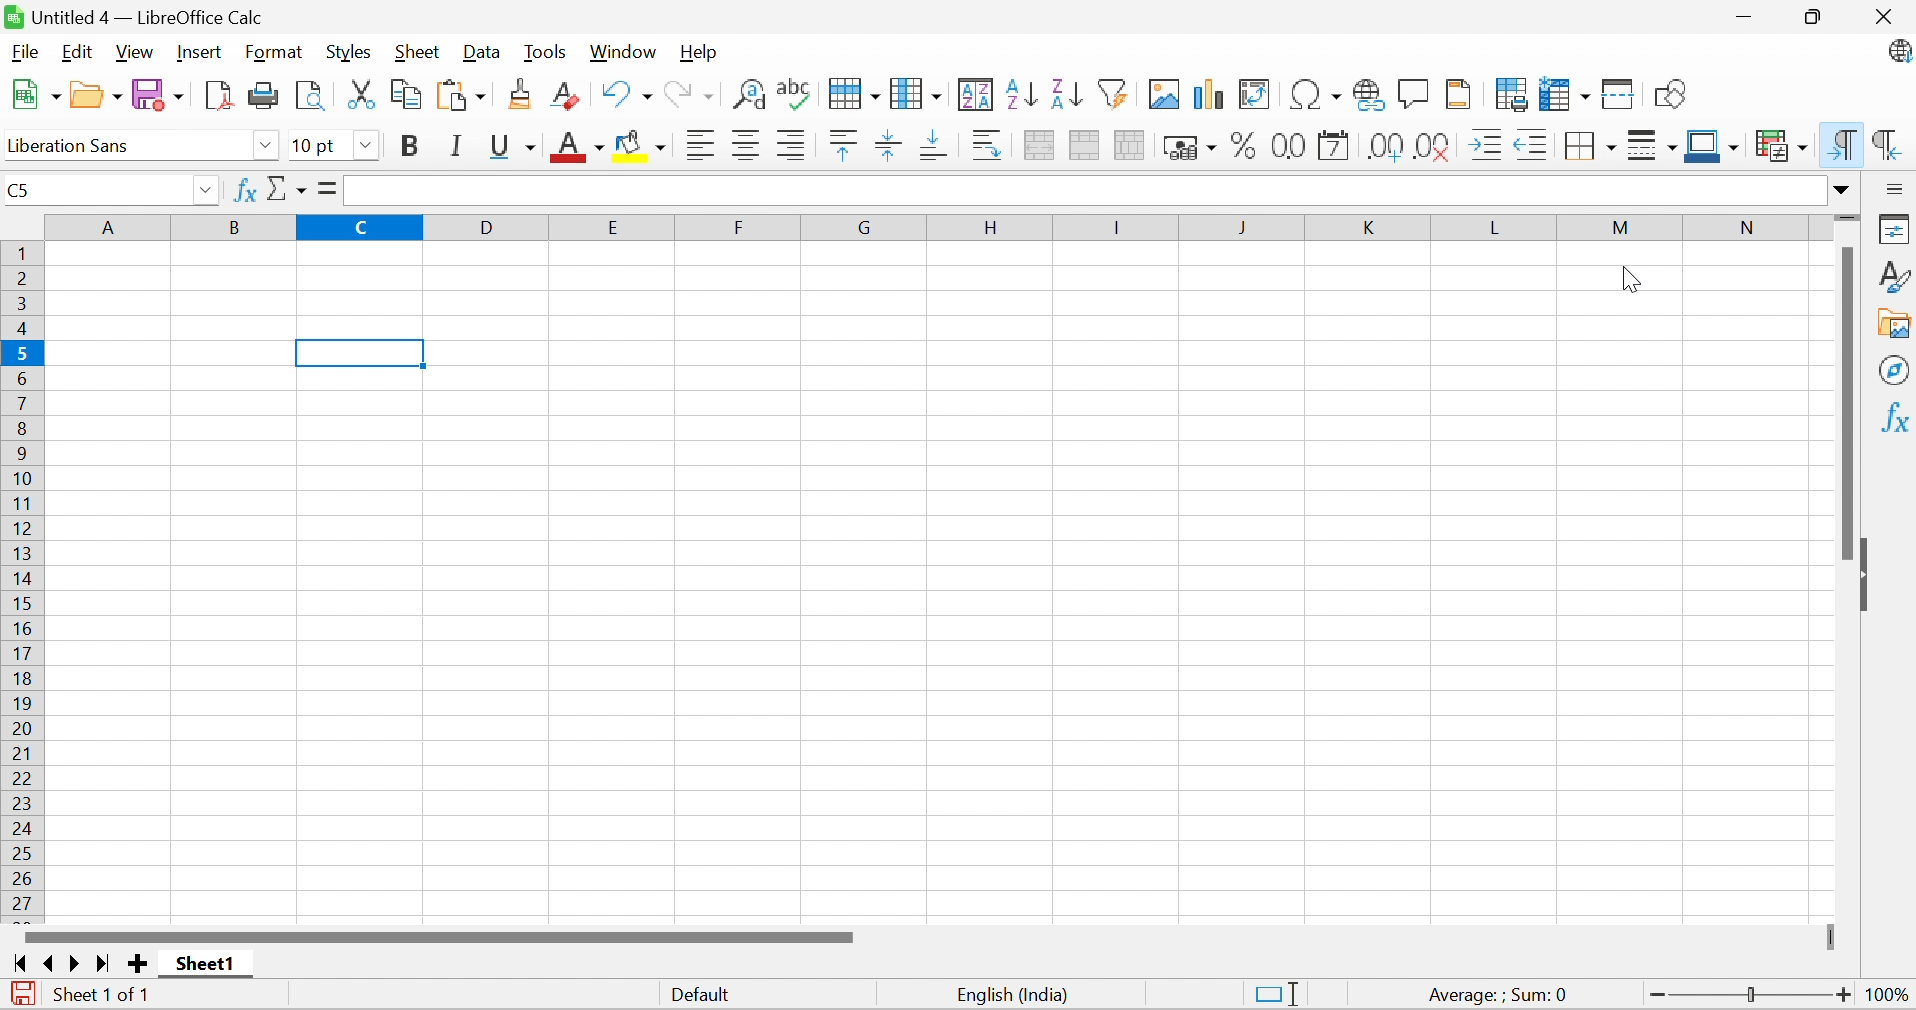 The image size is (1916, 1010). I want to click on 100%, so click(1891, 998).